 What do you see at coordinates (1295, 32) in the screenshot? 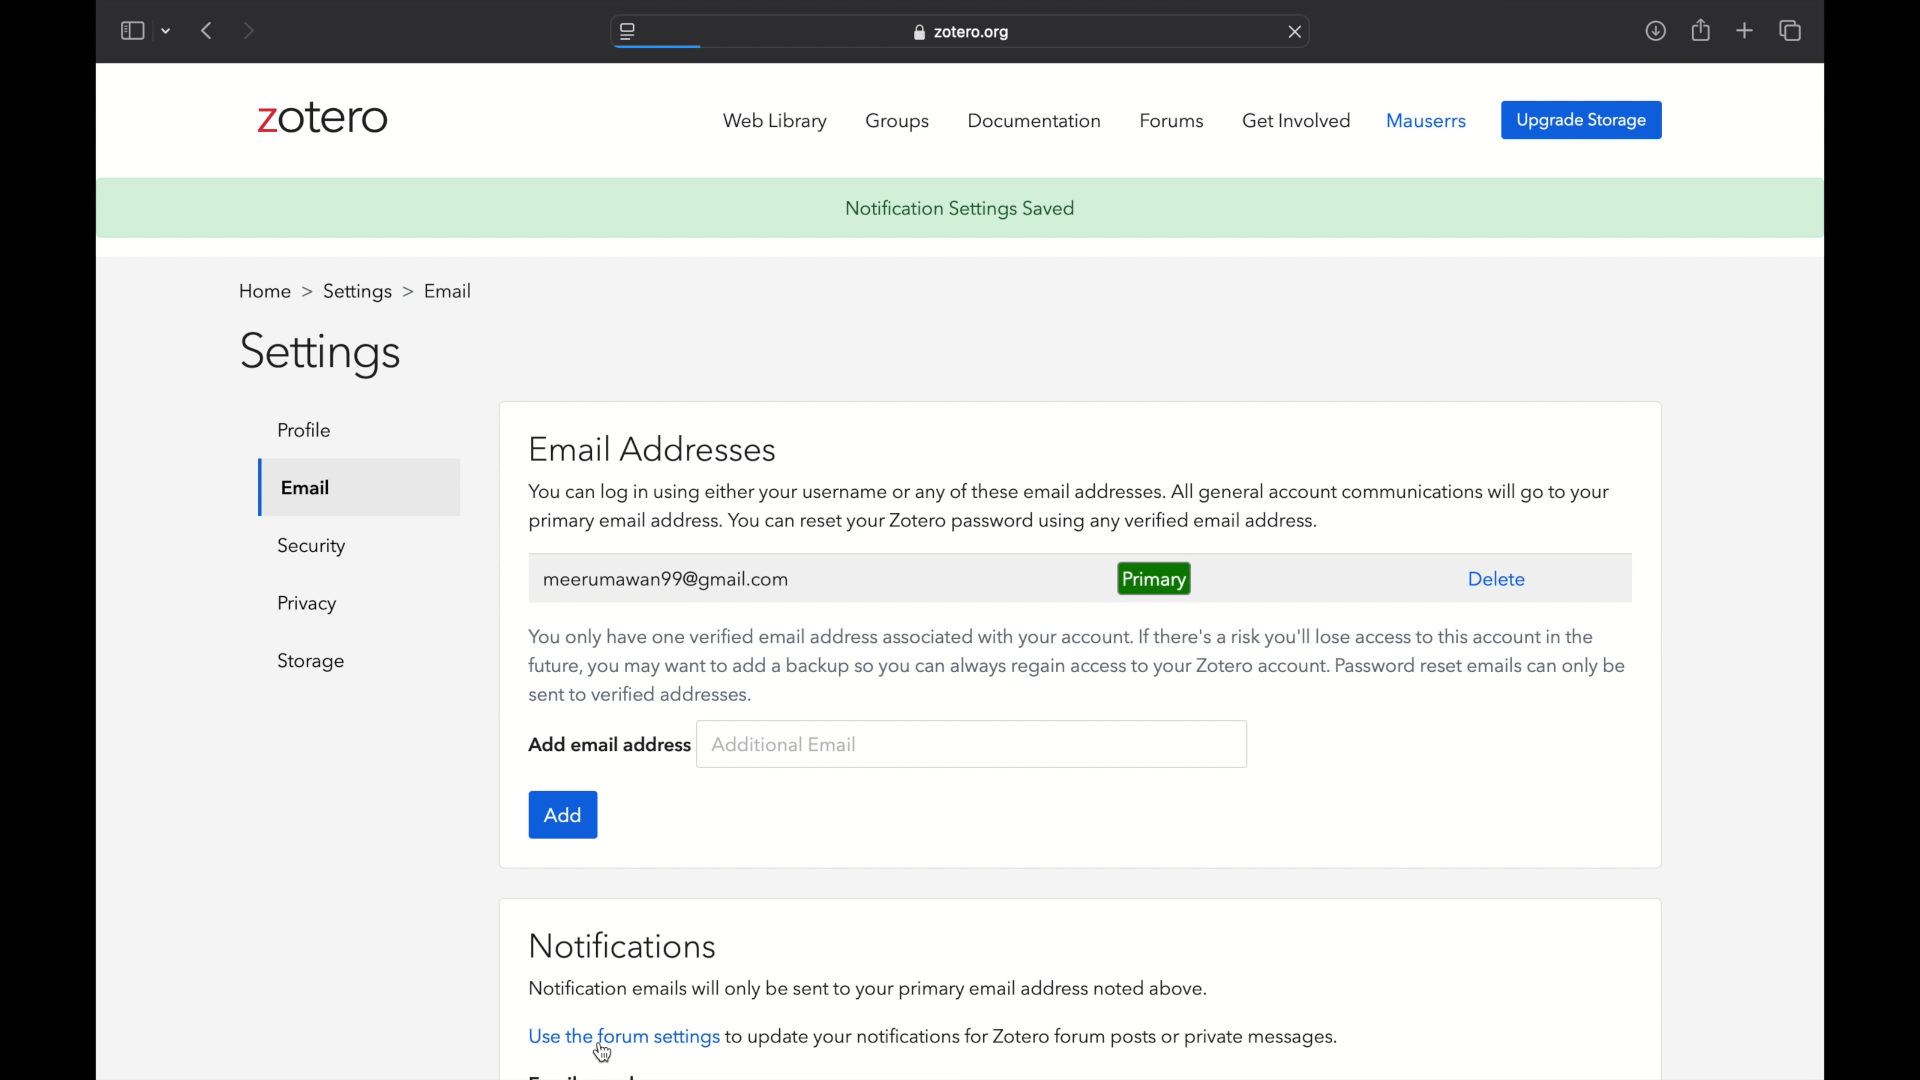
I see `refresh` at bounding box center [1295, 32].